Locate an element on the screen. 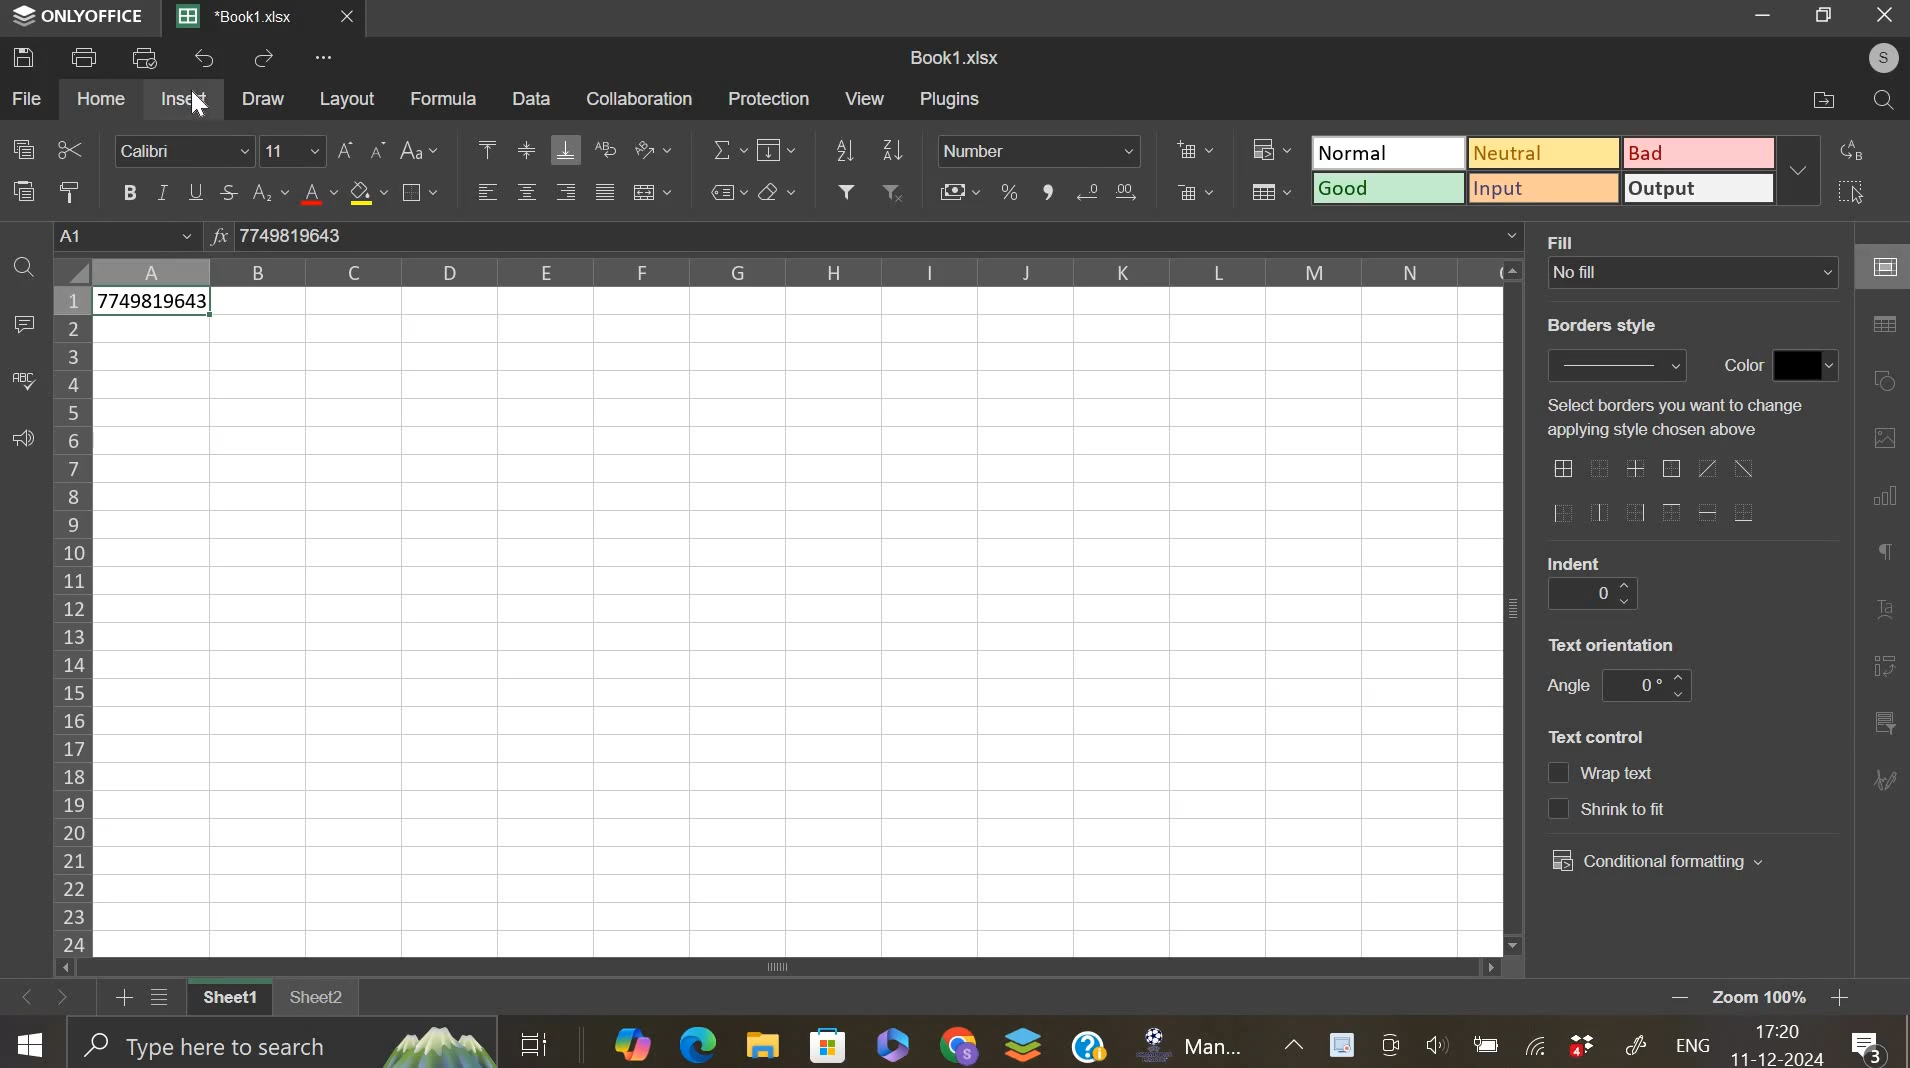 The width and height of the screenshot is (1910, 1068). row is located at coordinates (71, 620).